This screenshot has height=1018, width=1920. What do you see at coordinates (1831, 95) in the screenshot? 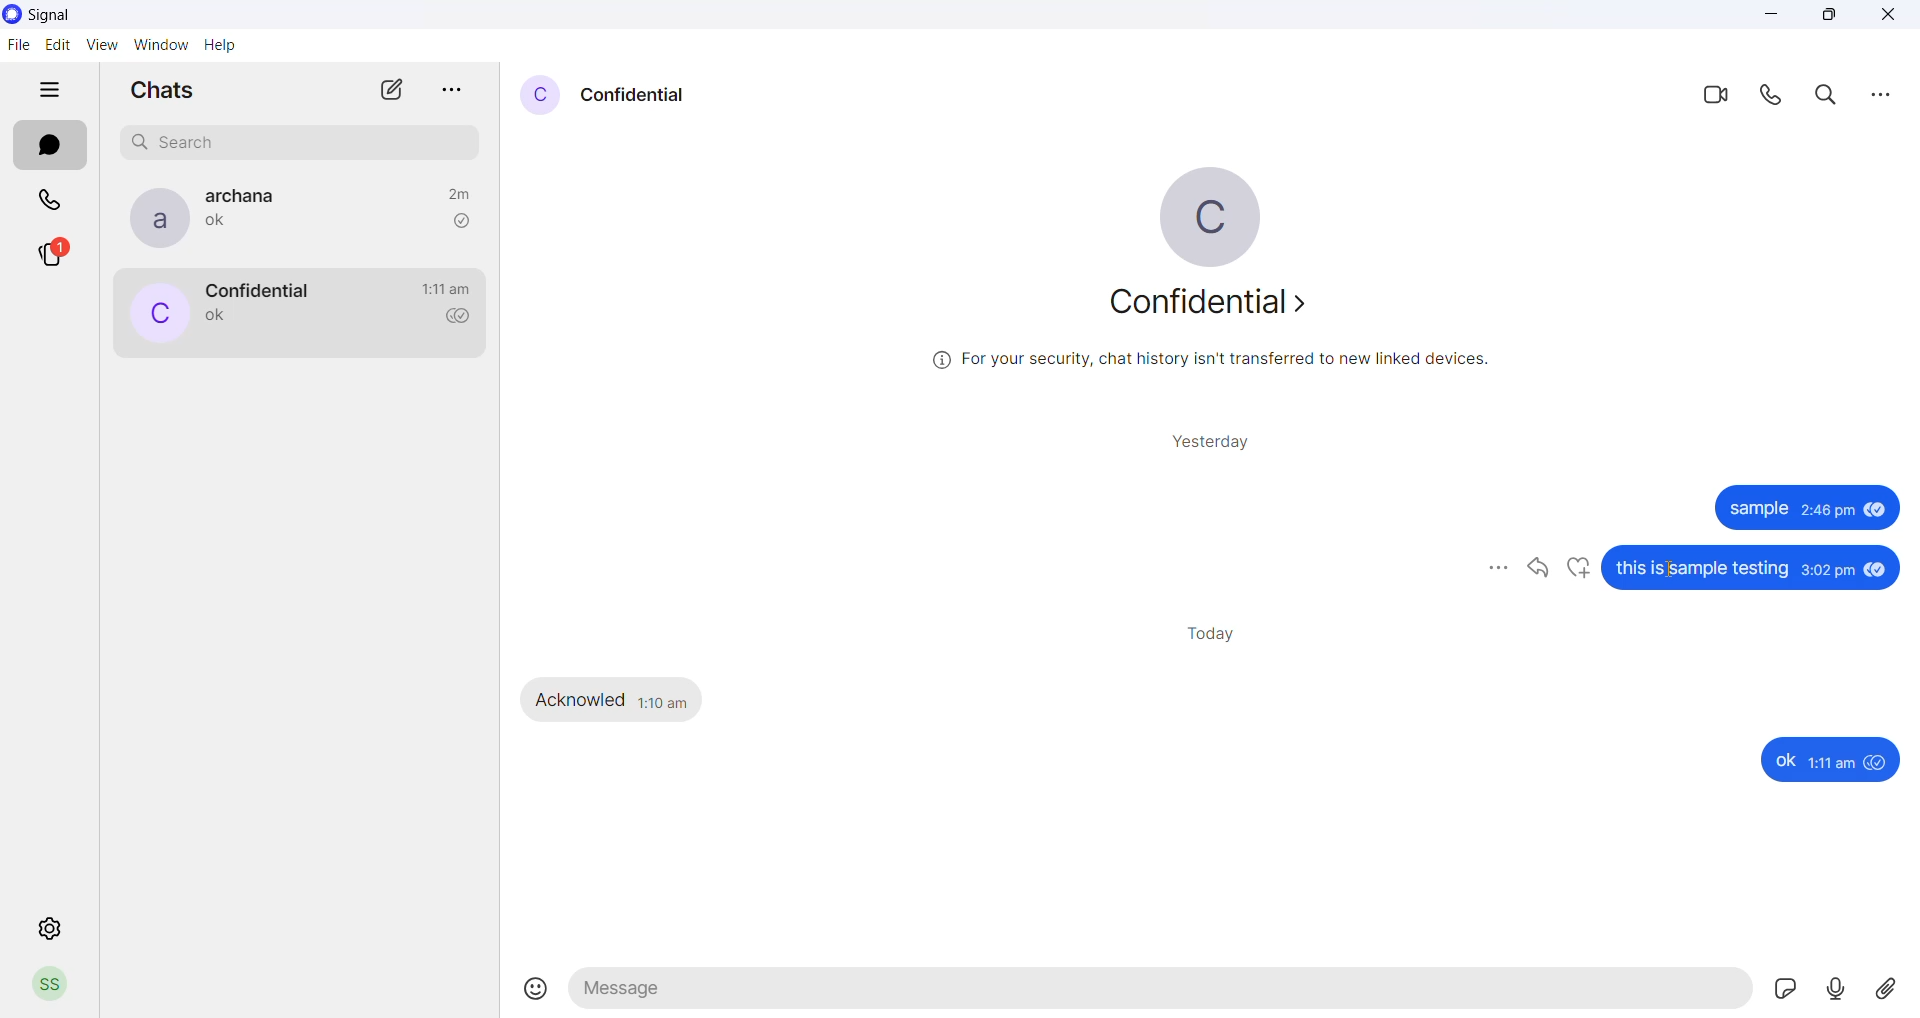
I see `search in chats` at bounding box center [1831, 95].